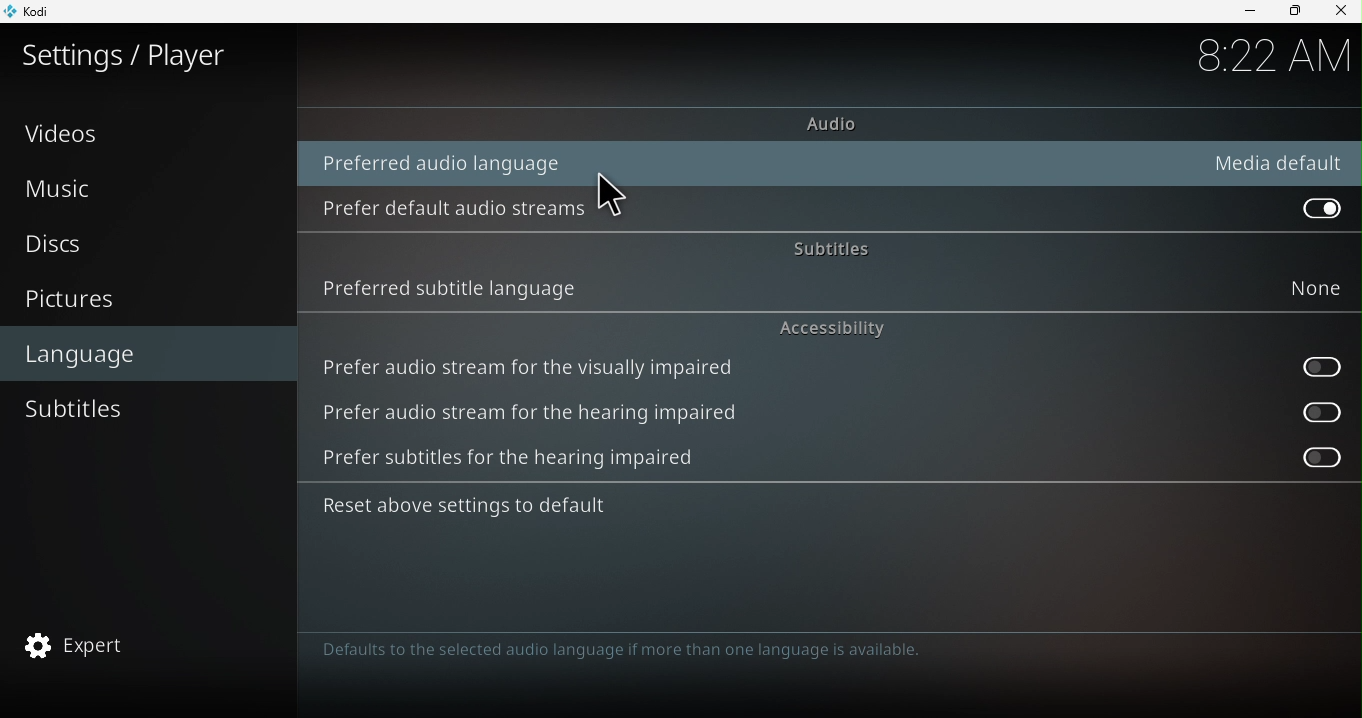 The height and width of the screenshot is (718, 1362). What do you see at coordinates (1271, 56) in the screenshot?
I see `8:22 AM` at bounding box center [1271, 56].